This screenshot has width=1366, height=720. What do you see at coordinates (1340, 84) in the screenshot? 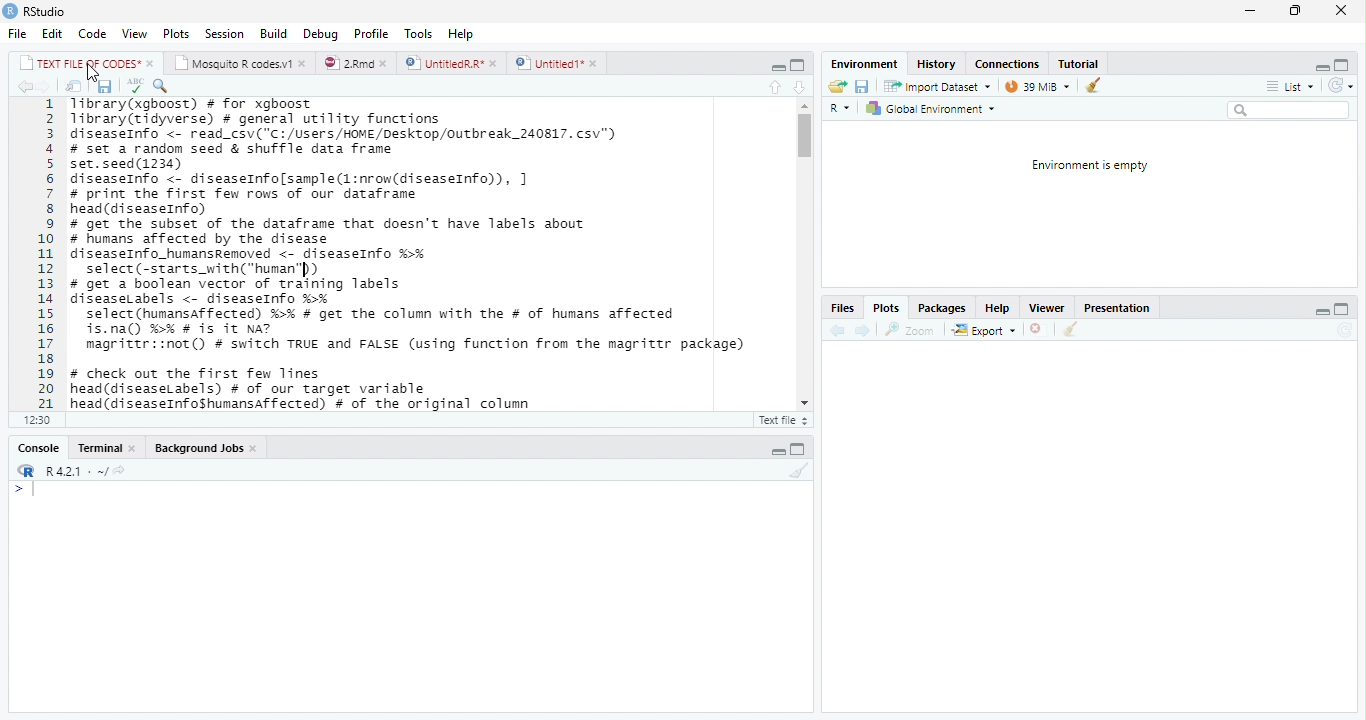
I see `Refresh` at bounding box center [1340, 84].